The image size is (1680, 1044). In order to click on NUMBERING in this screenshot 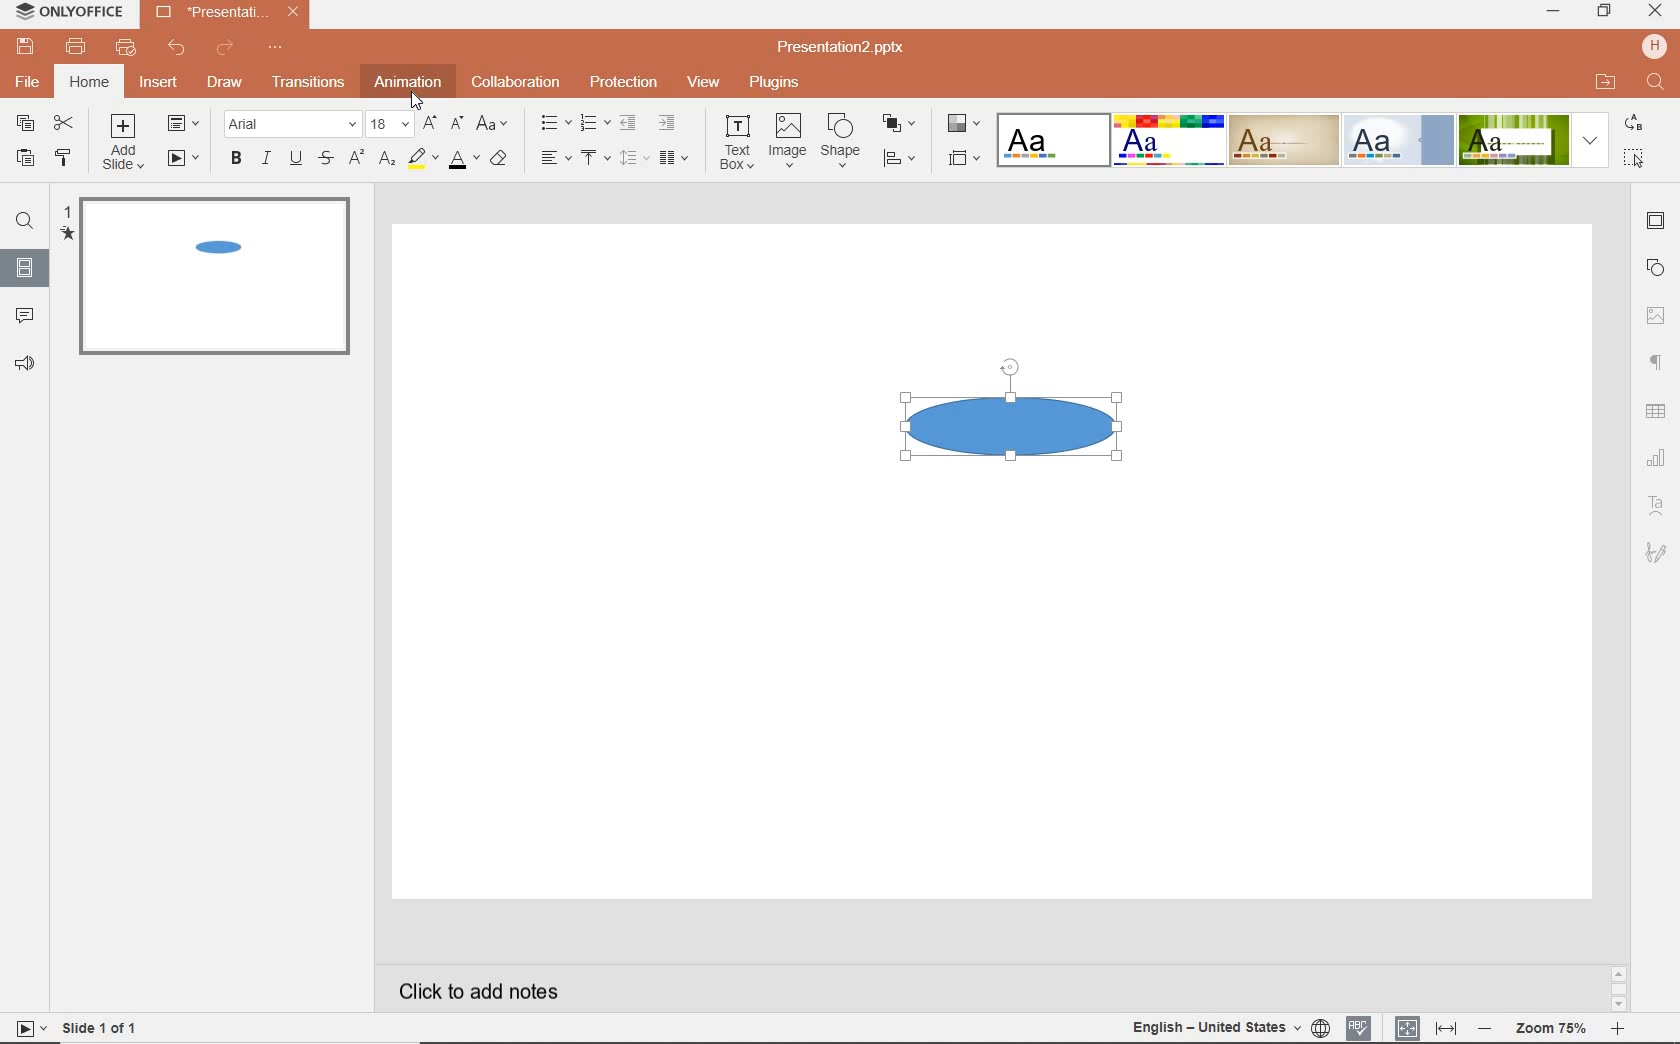, I will do `click(596, 123)`.